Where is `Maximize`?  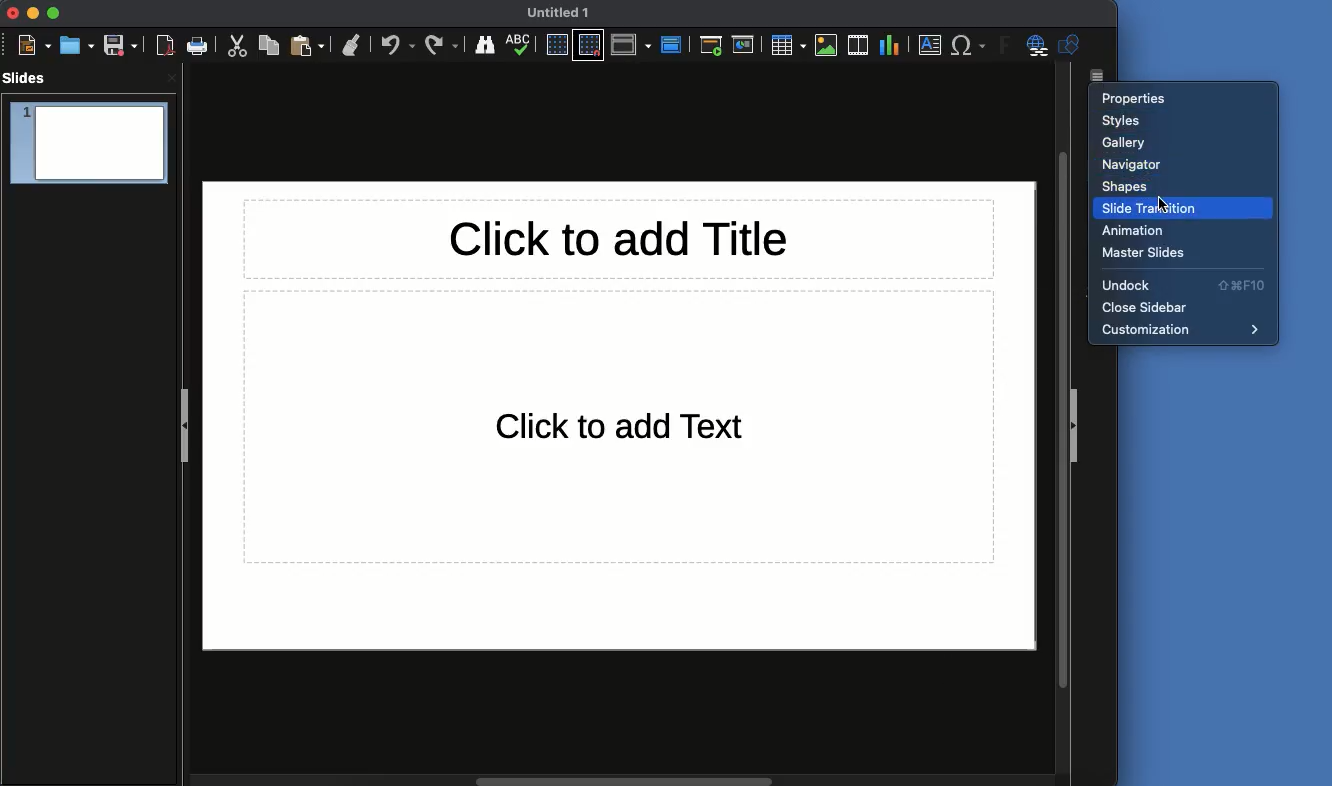
Maximize is located at coordinates (55, 14).